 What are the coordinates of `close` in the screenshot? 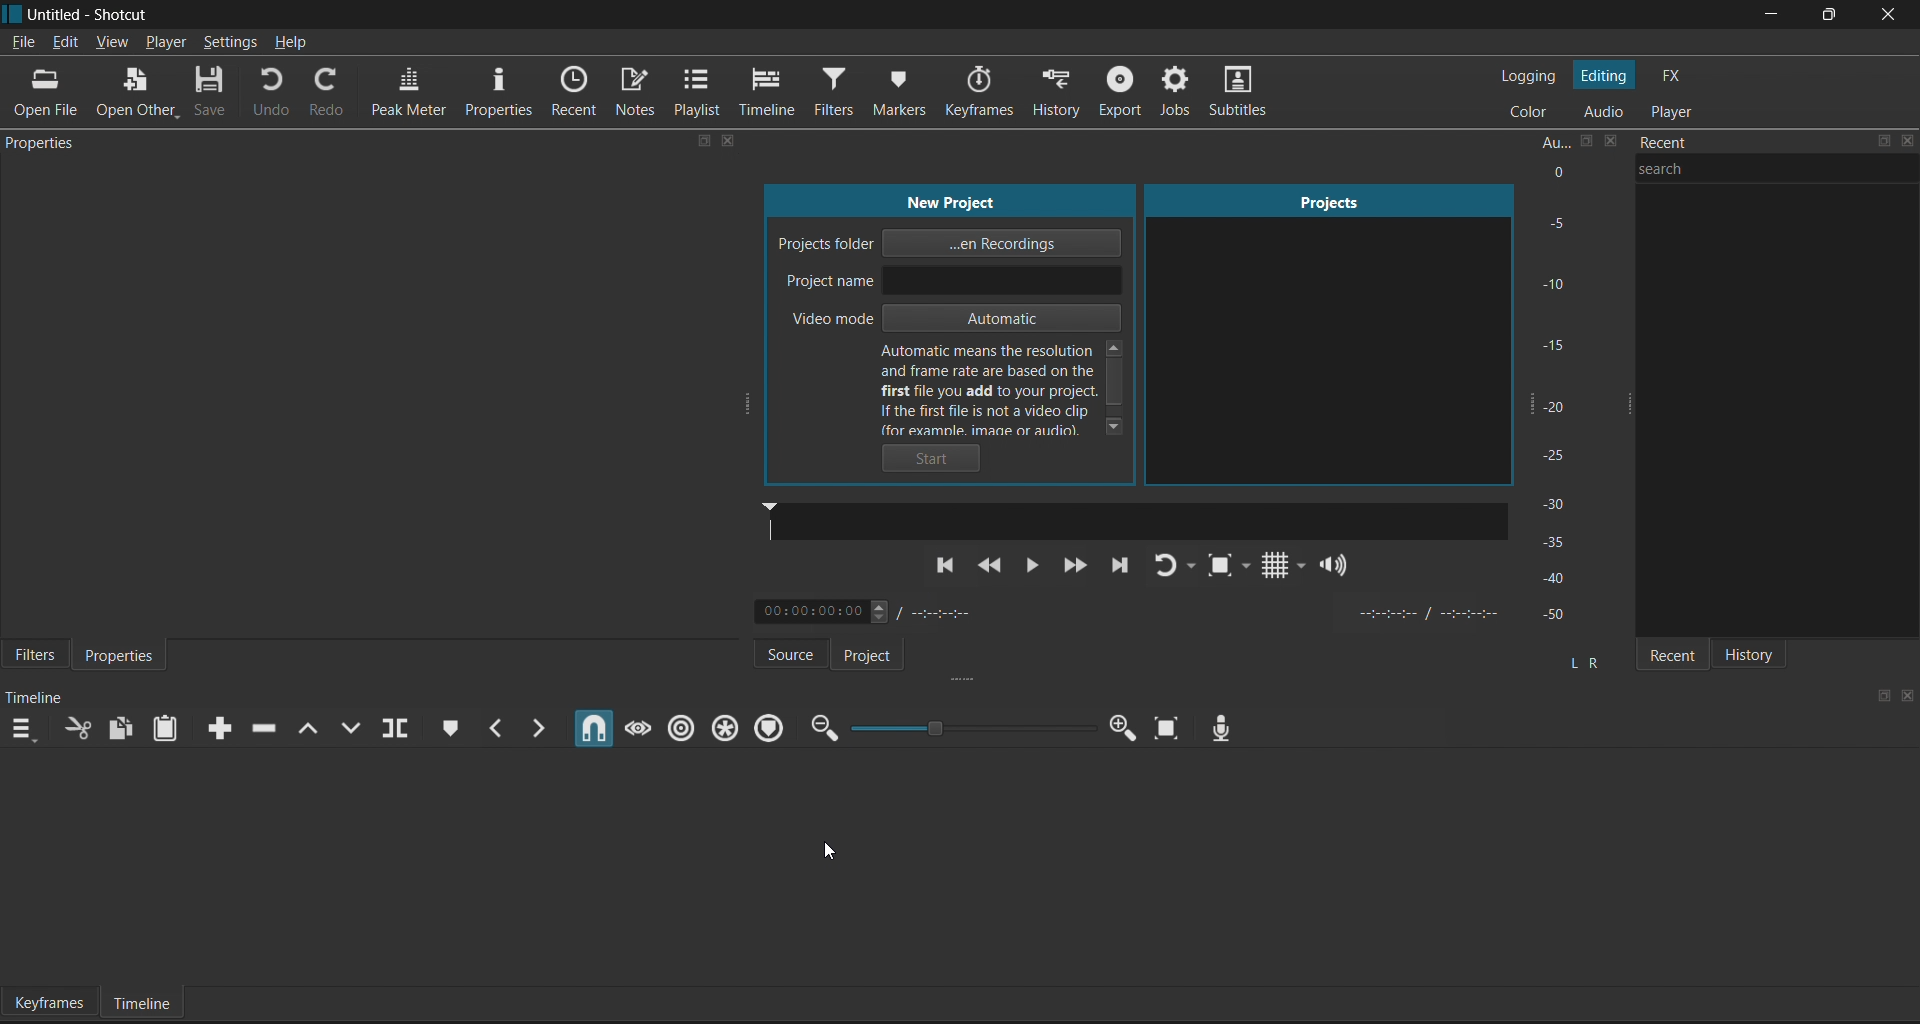 It's located at (1908, 145).